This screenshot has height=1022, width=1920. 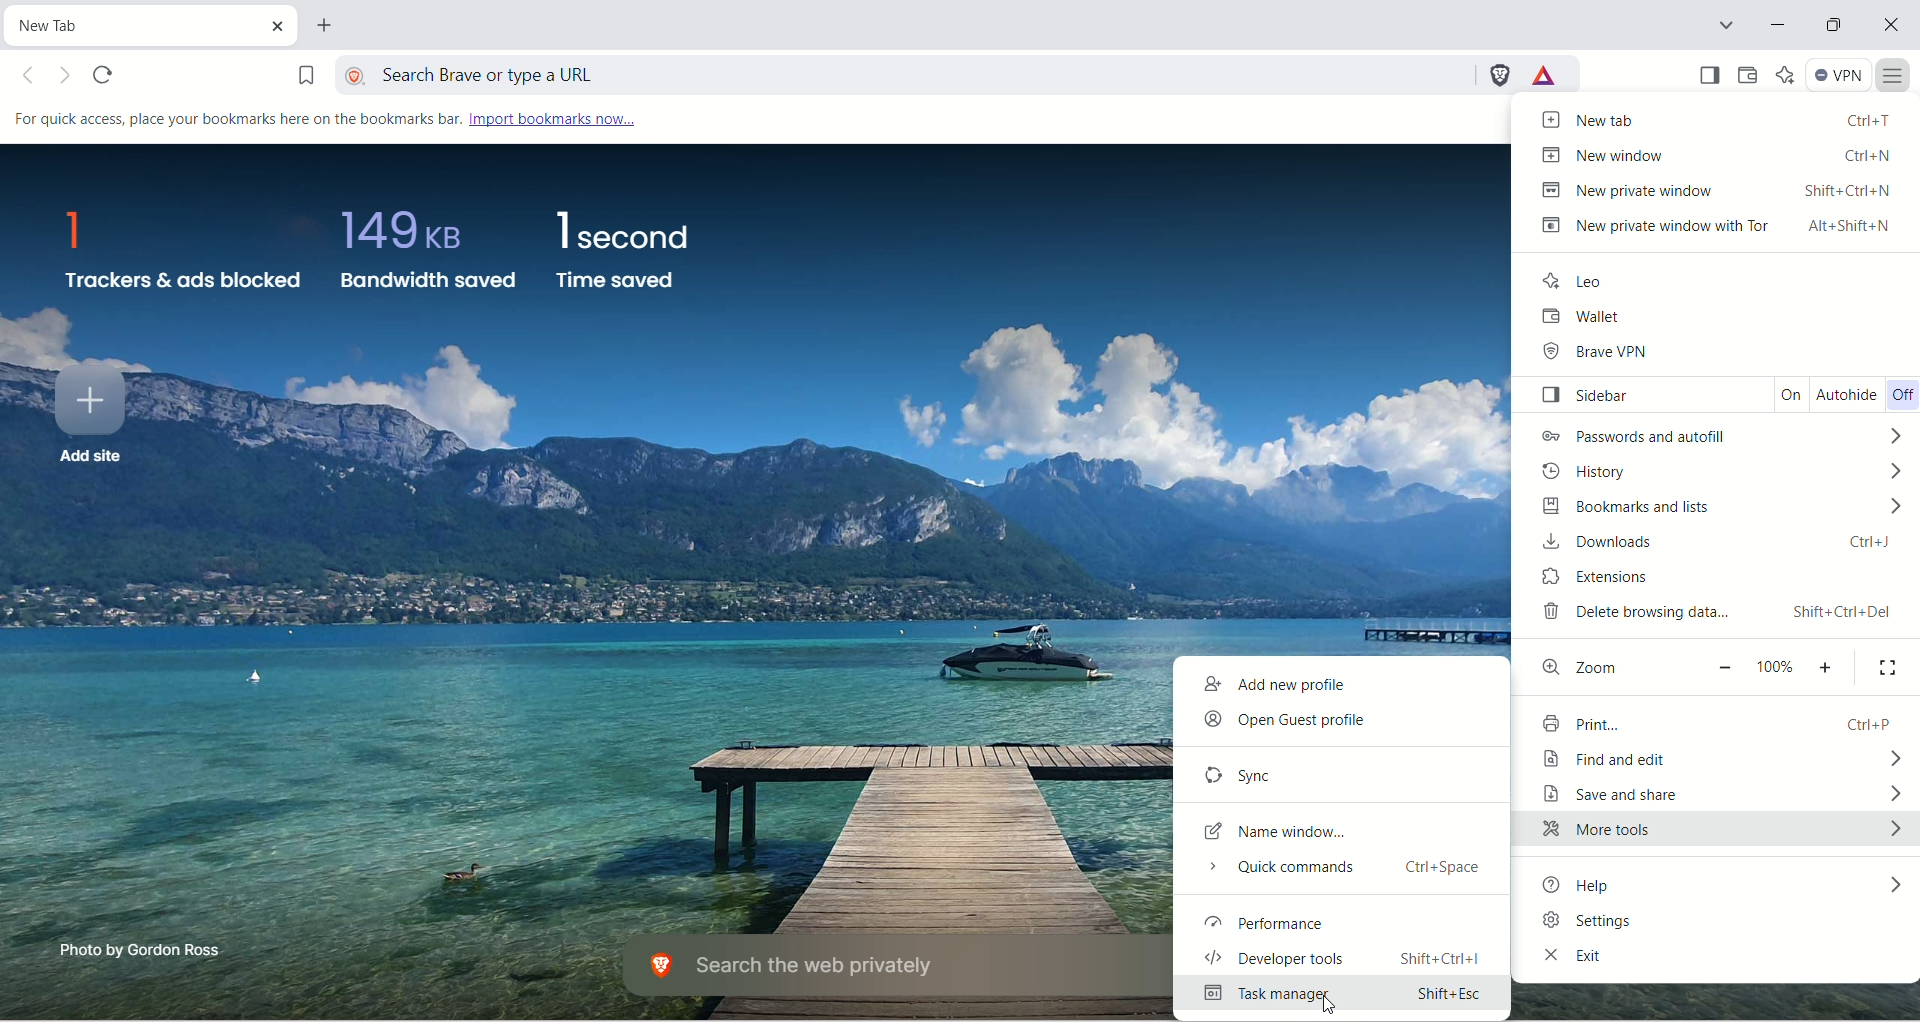 What do you see at coordinates (1723, 835) in the screenshot?
I see `more tools` at bounding box center [1723, 835].